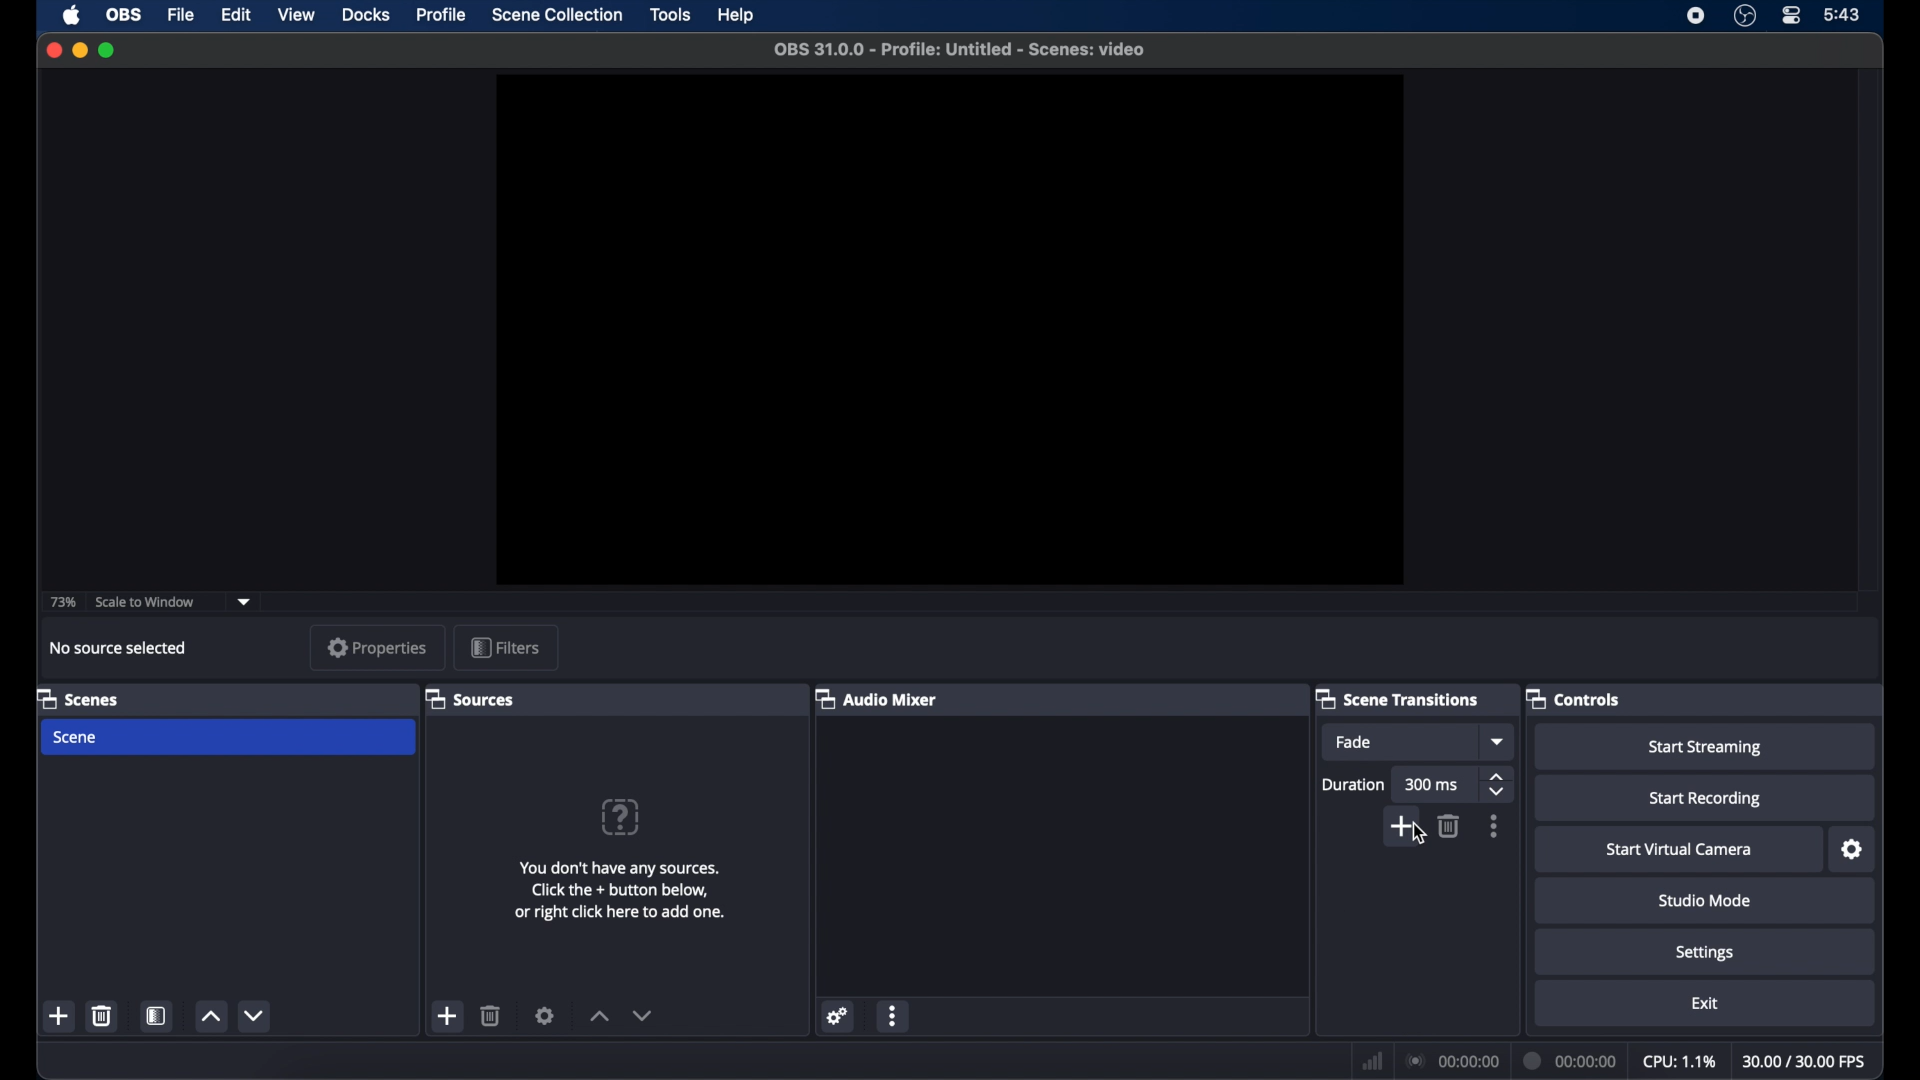 The width and height of the screenshot is (1920, 1080). I want to click on add, so click(448, 1015).